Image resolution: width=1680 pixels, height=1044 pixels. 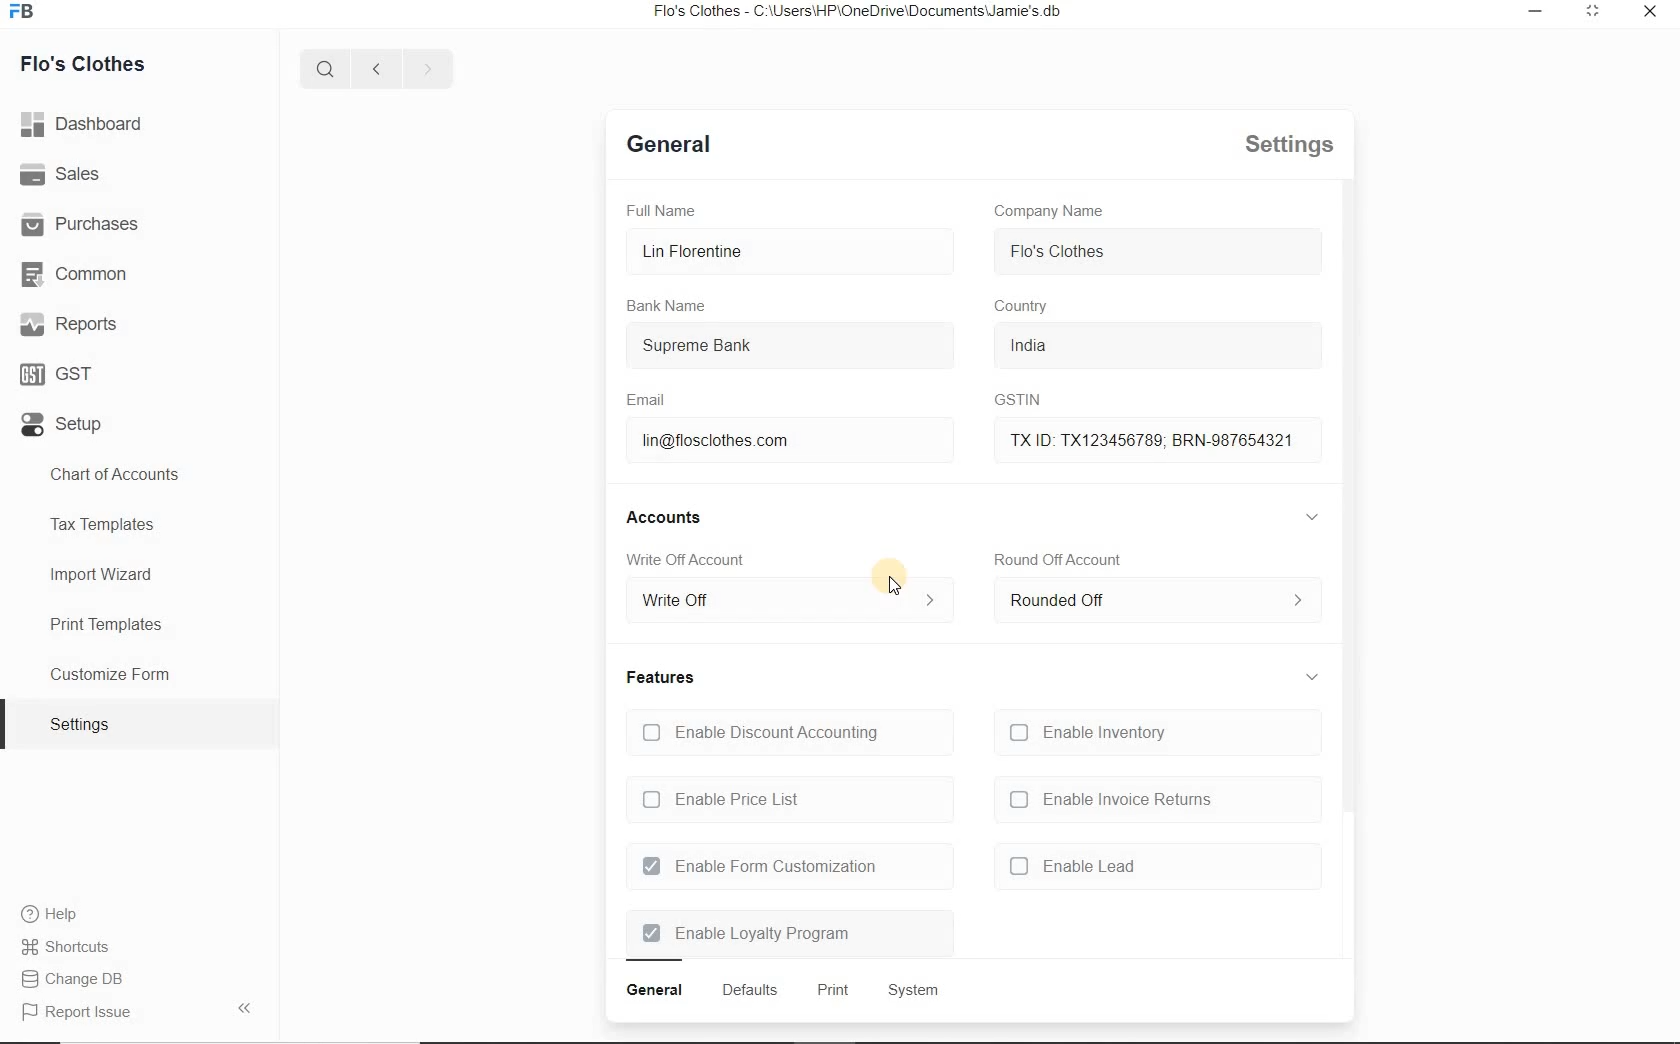 What do you see at coordinates (1055, 345) in the screenshot?
I see `india` at bounding box center [1055, 345].